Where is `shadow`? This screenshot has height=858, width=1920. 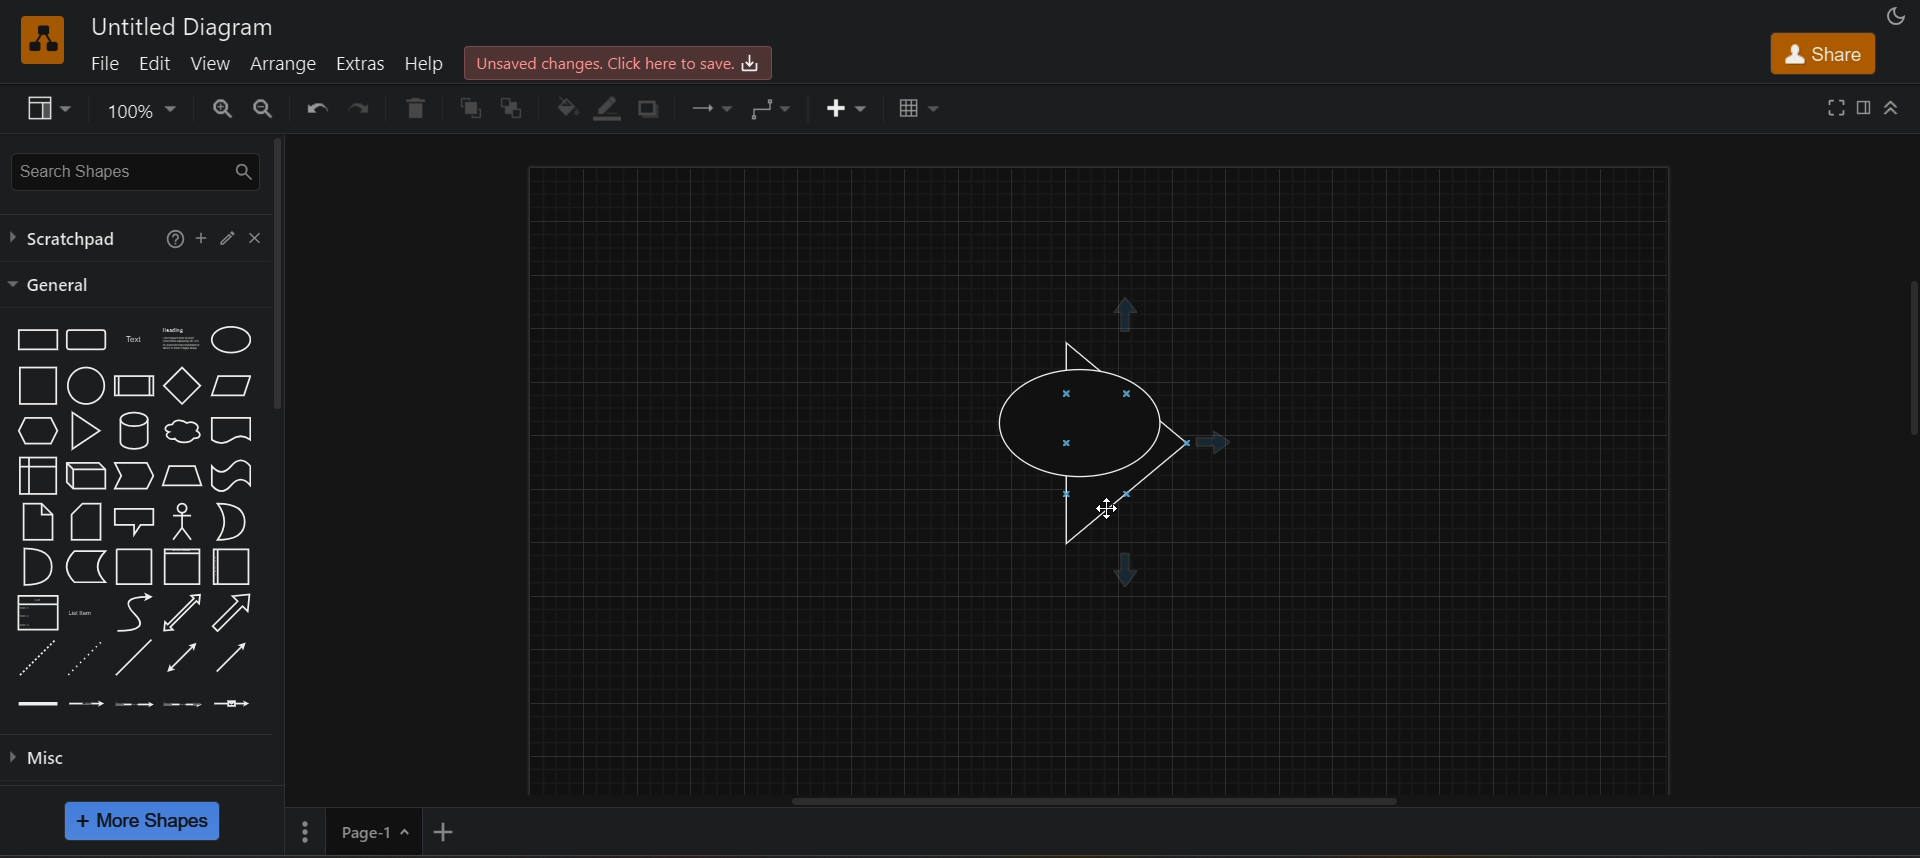 shadow is located at coordinates (652, 110).